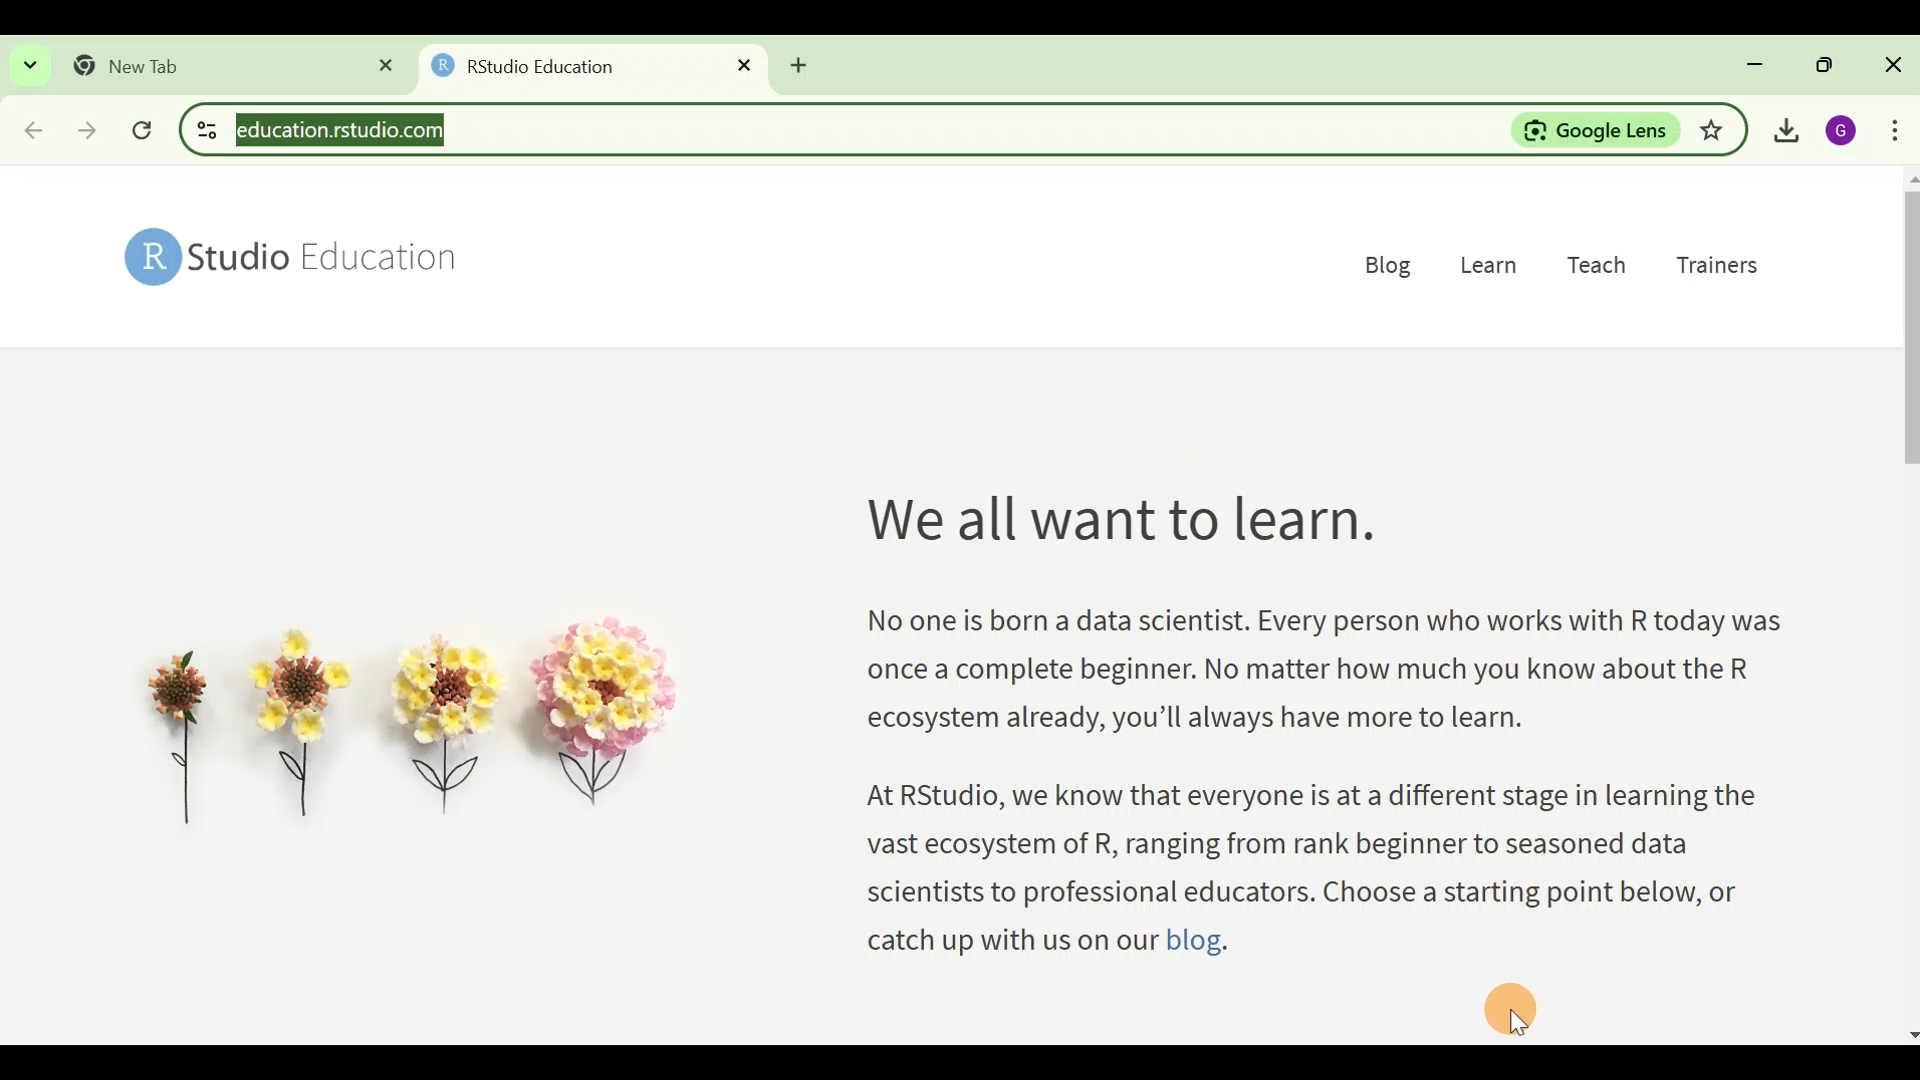  I want to click on Close tab, so click(377, 65).